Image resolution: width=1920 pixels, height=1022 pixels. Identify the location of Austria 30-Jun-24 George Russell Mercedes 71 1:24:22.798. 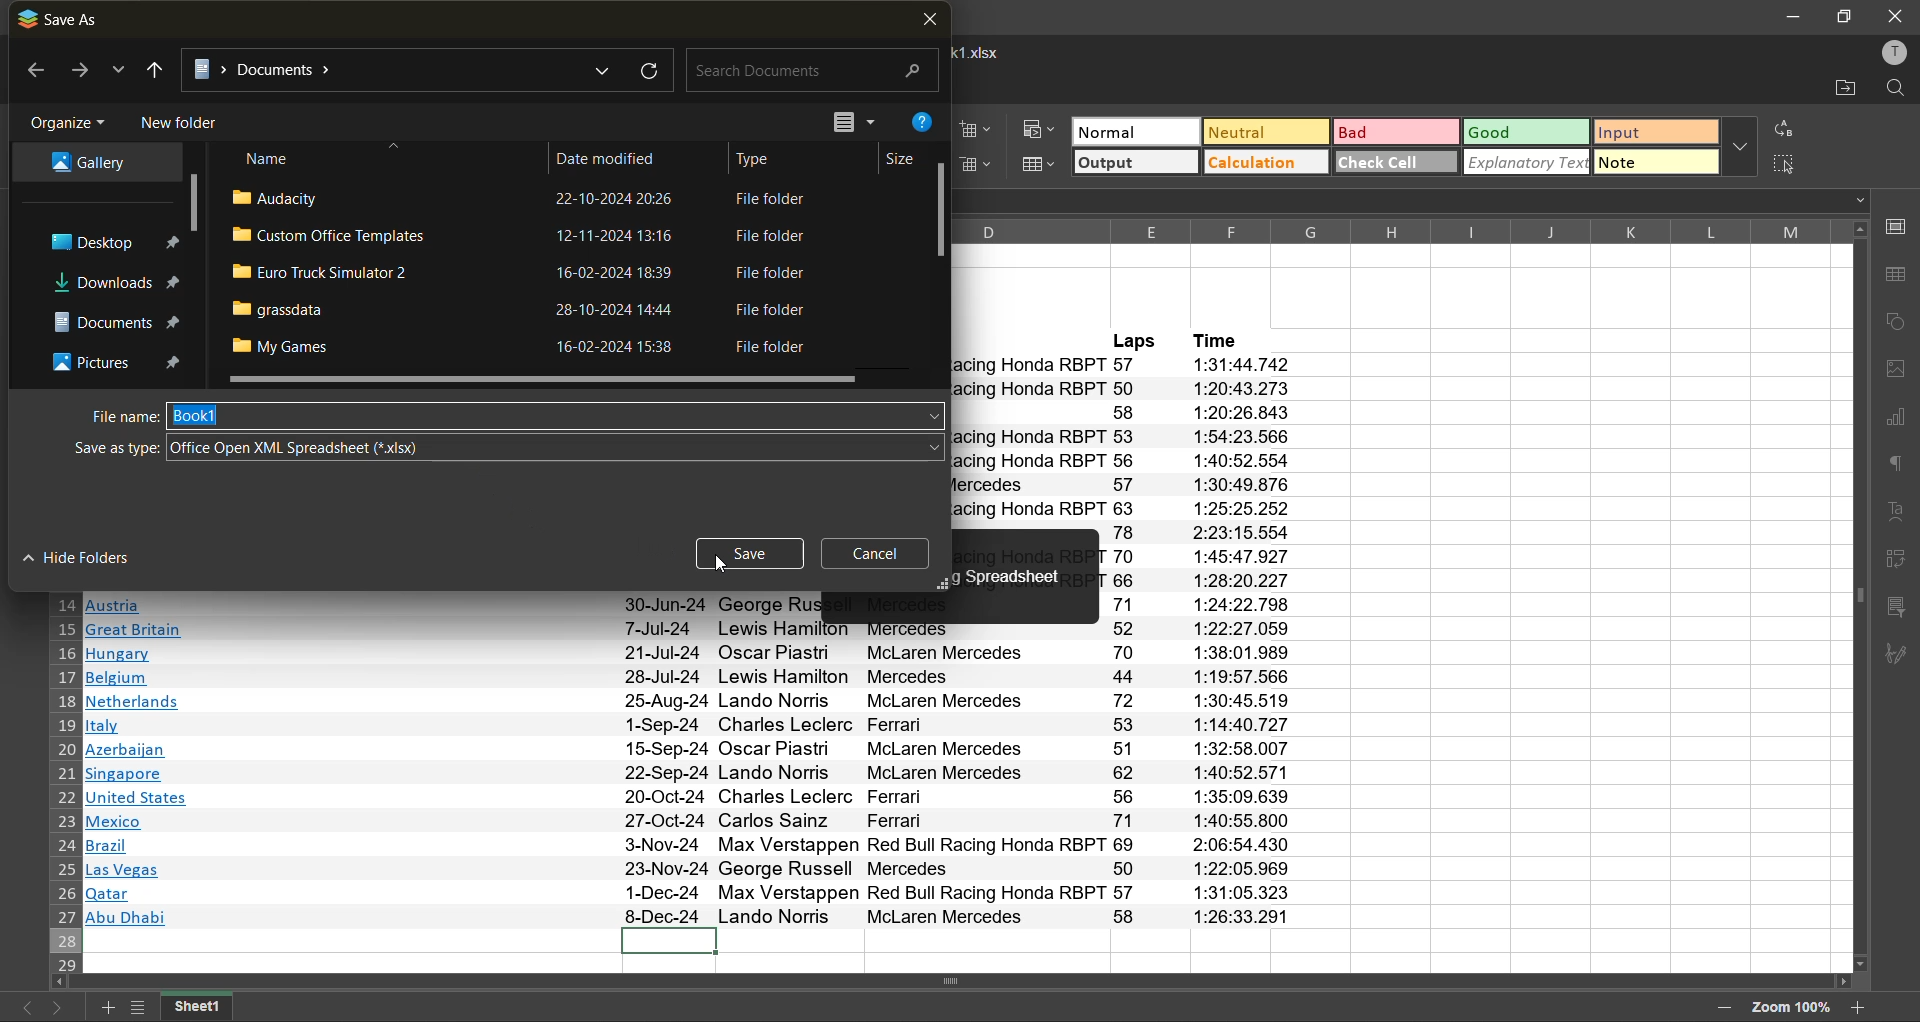
(689, 605).